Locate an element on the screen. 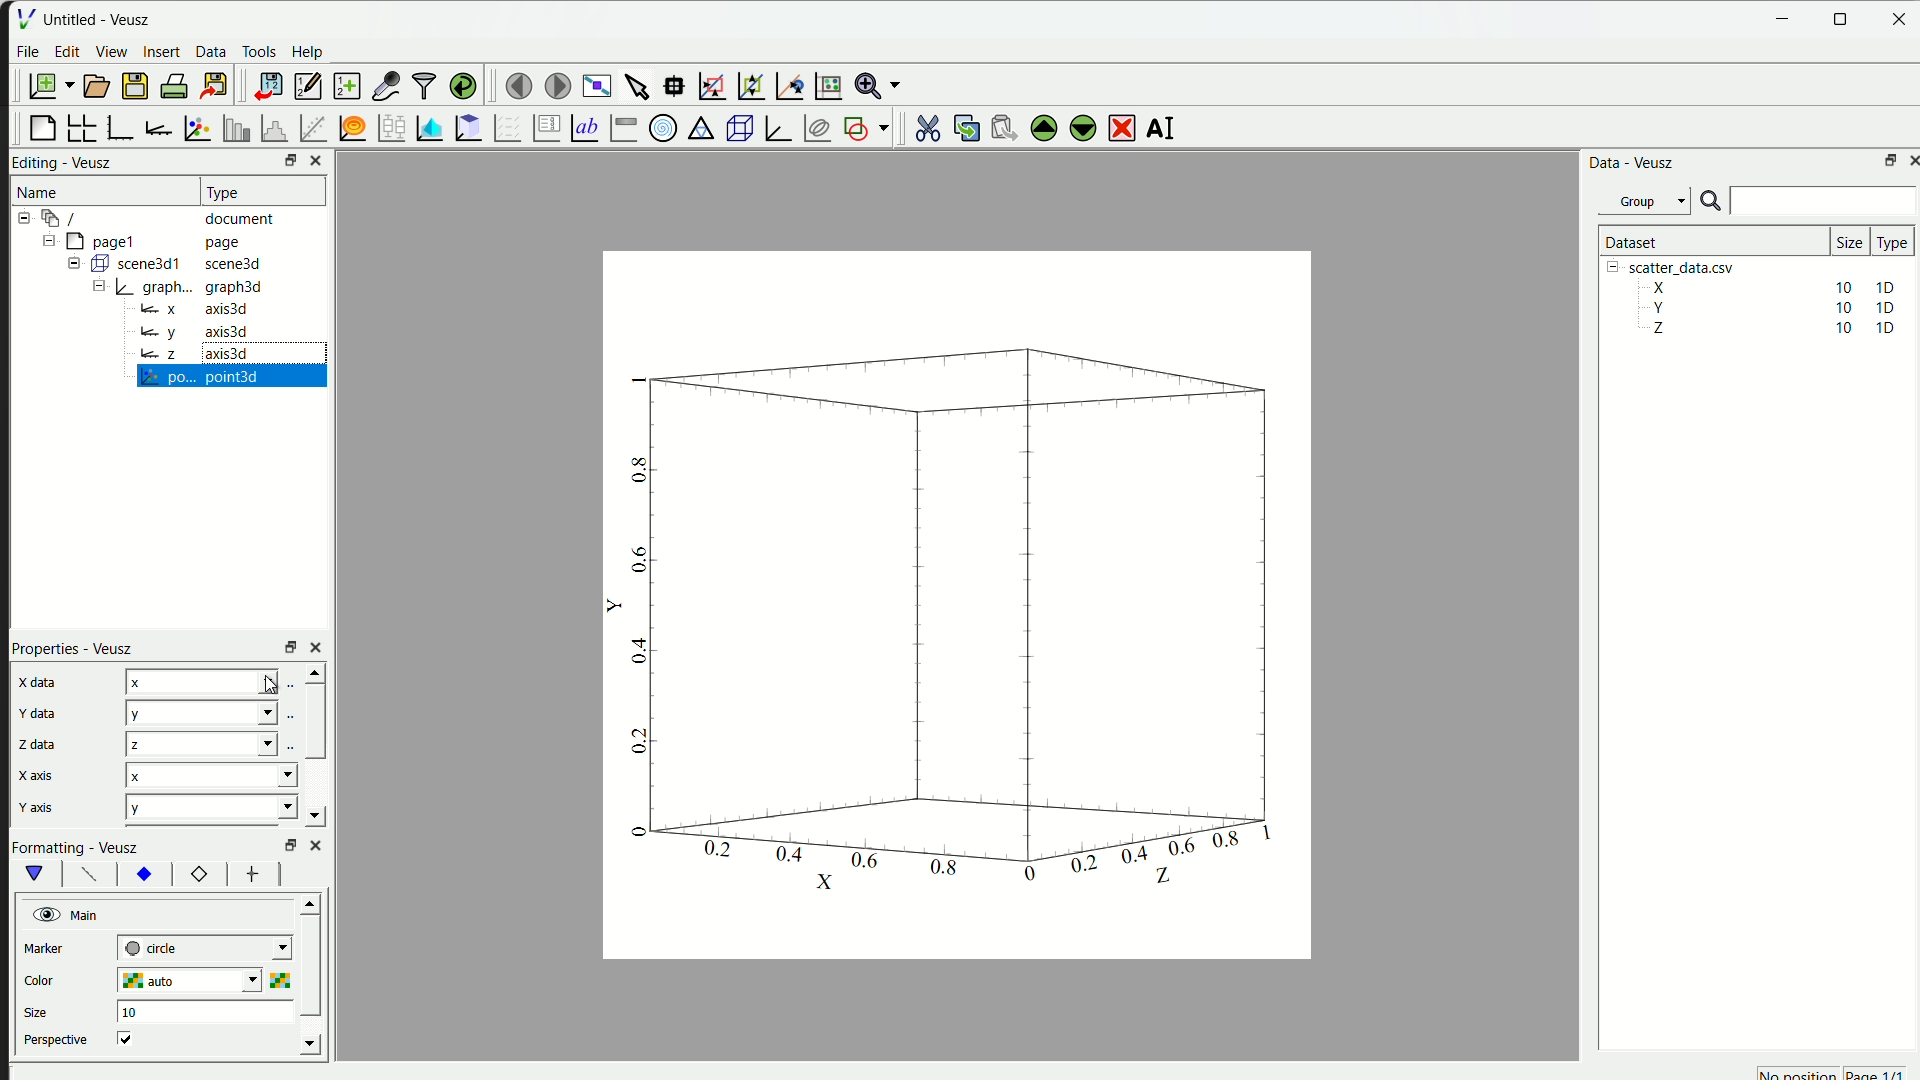 Image resolution: width=1920 pixels, height=1080 pixels. edit is located at coordinates (66, 51).